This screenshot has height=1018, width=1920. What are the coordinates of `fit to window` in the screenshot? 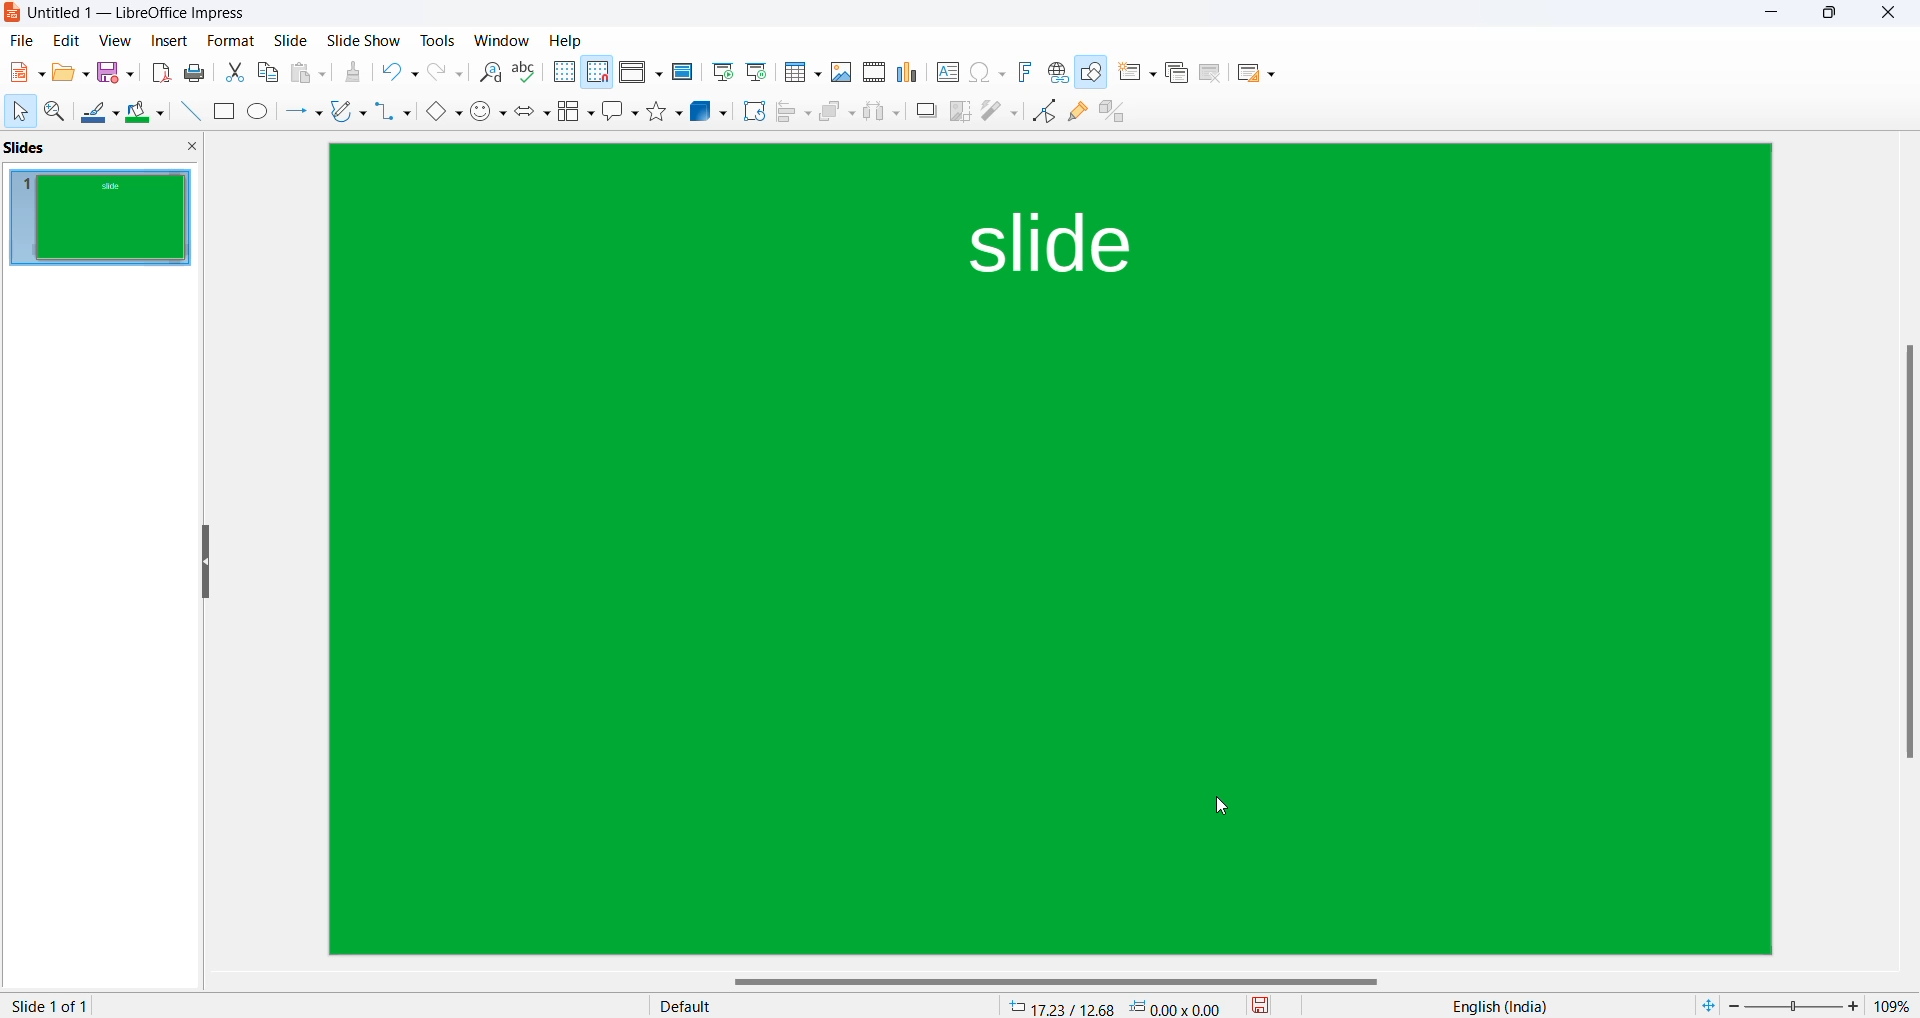 It's located at (1707, 1003).